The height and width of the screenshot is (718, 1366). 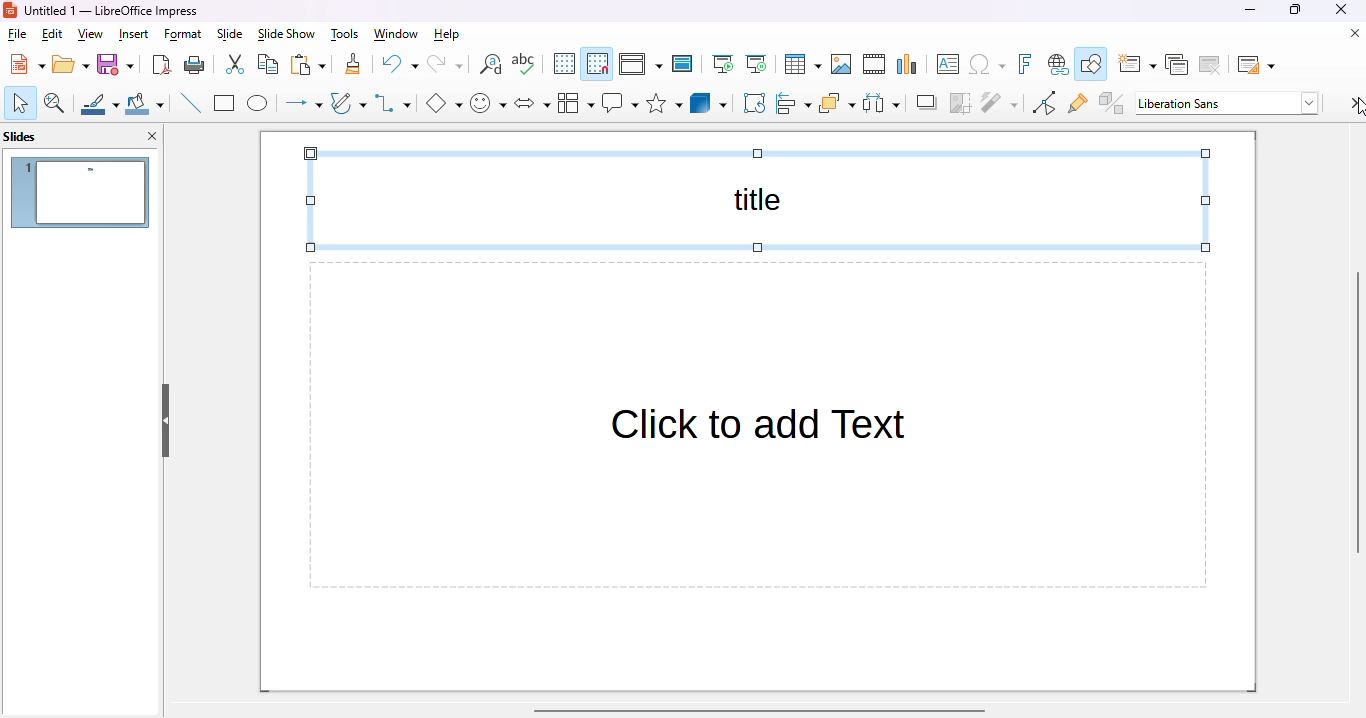 What do you see at coordinates (17, 34) in the screenshot?
I see `file` at bounding box center [17, 34].